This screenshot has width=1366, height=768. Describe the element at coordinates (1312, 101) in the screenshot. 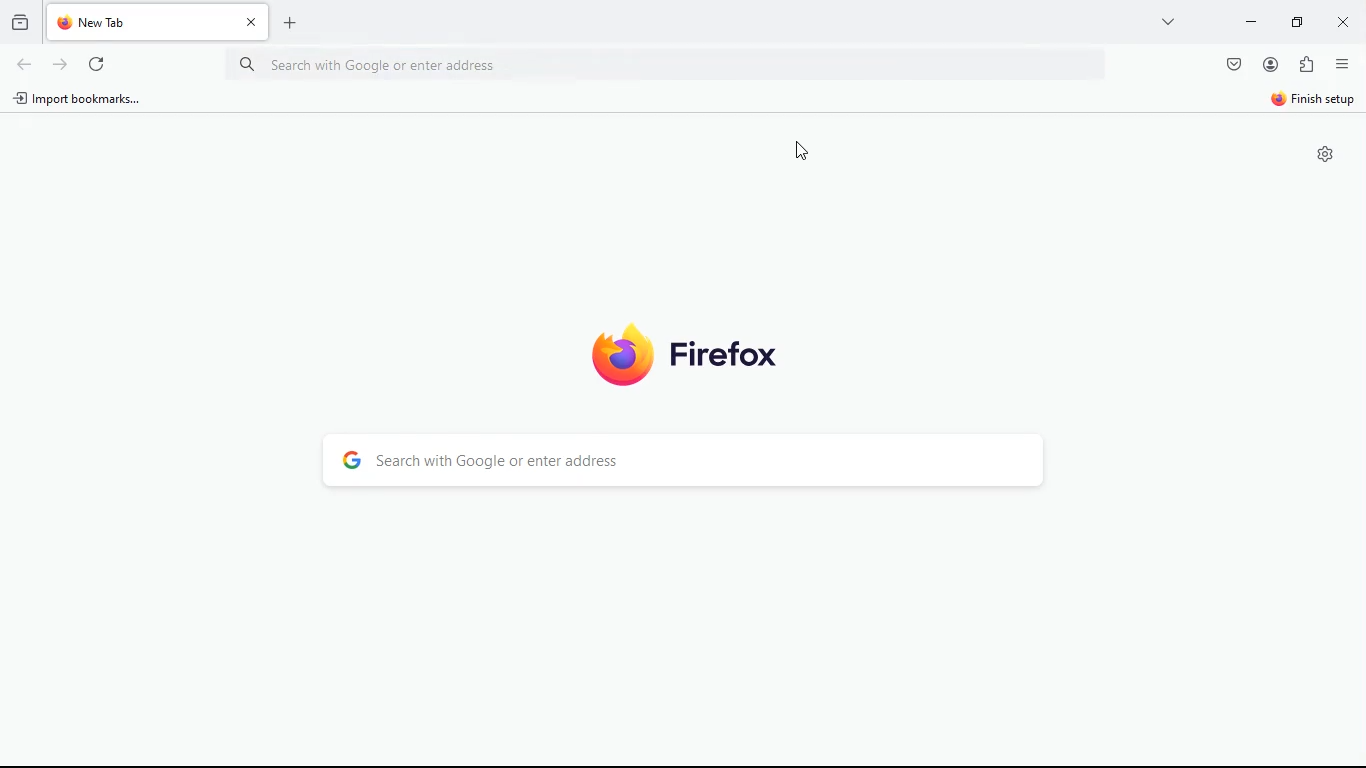

I see `finish setup` at that location.